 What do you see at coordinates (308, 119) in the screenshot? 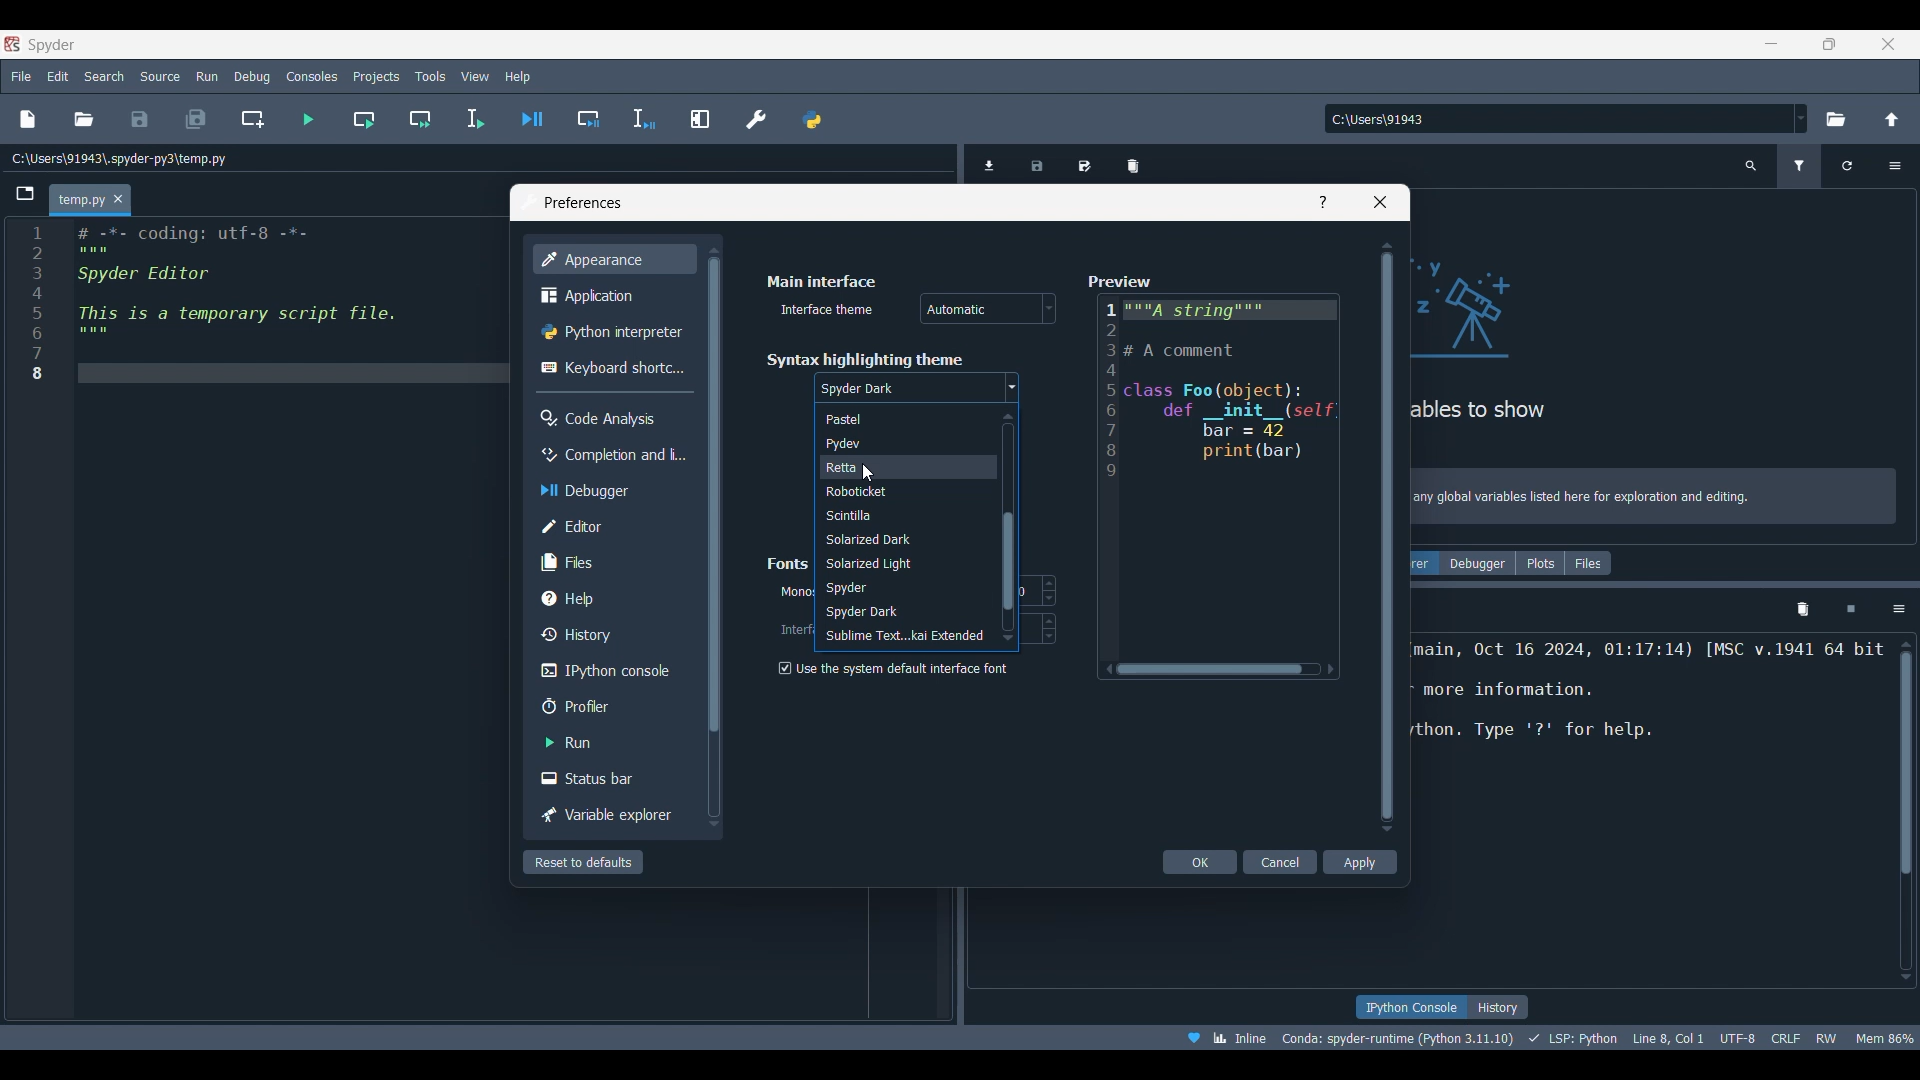
I see `Run file` at bounding box center [308, 119].